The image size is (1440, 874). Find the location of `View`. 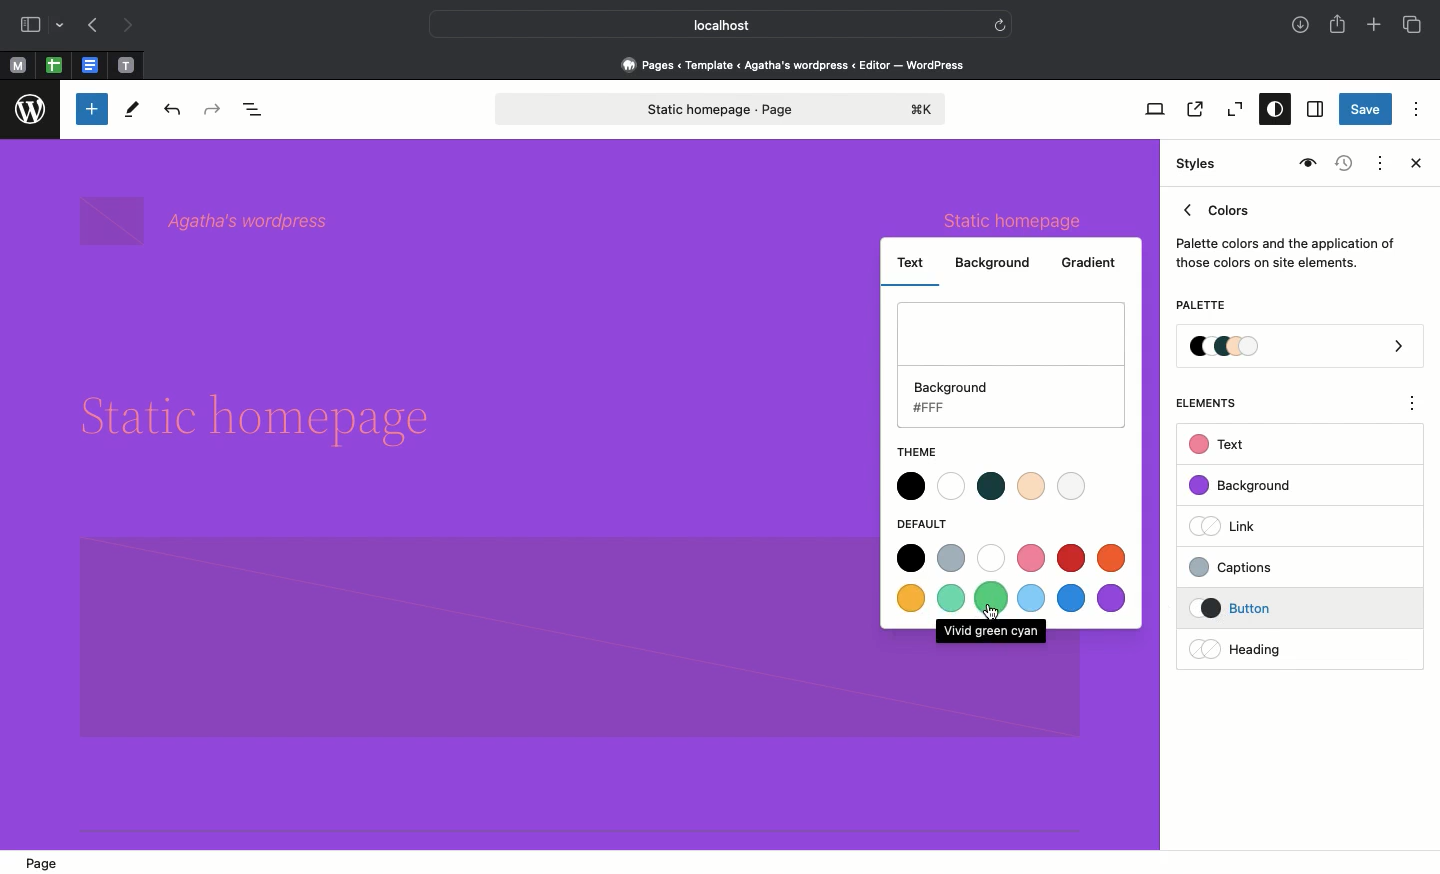

View is located at coordinates (1151, 109).